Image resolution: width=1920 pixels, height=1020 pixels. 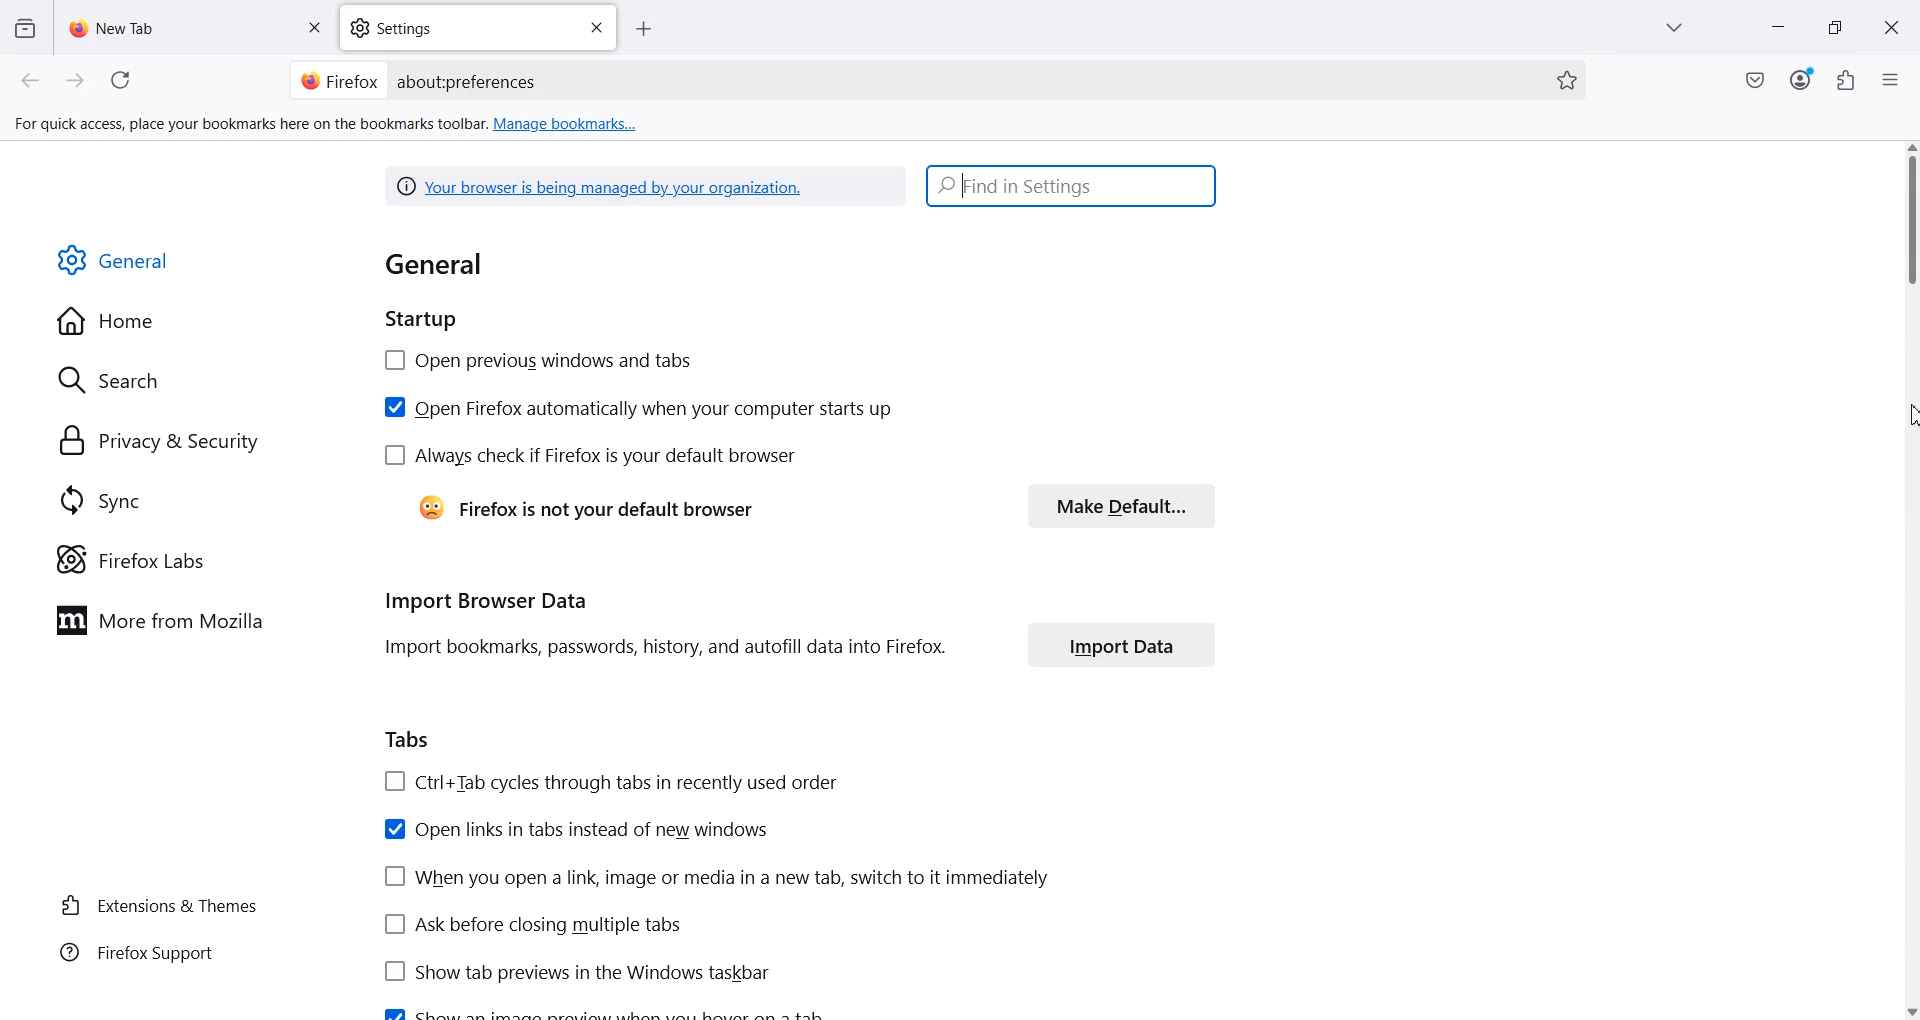 I want to click on Open Firefox automatically when your computer starts up, so click(x=637, y=408).